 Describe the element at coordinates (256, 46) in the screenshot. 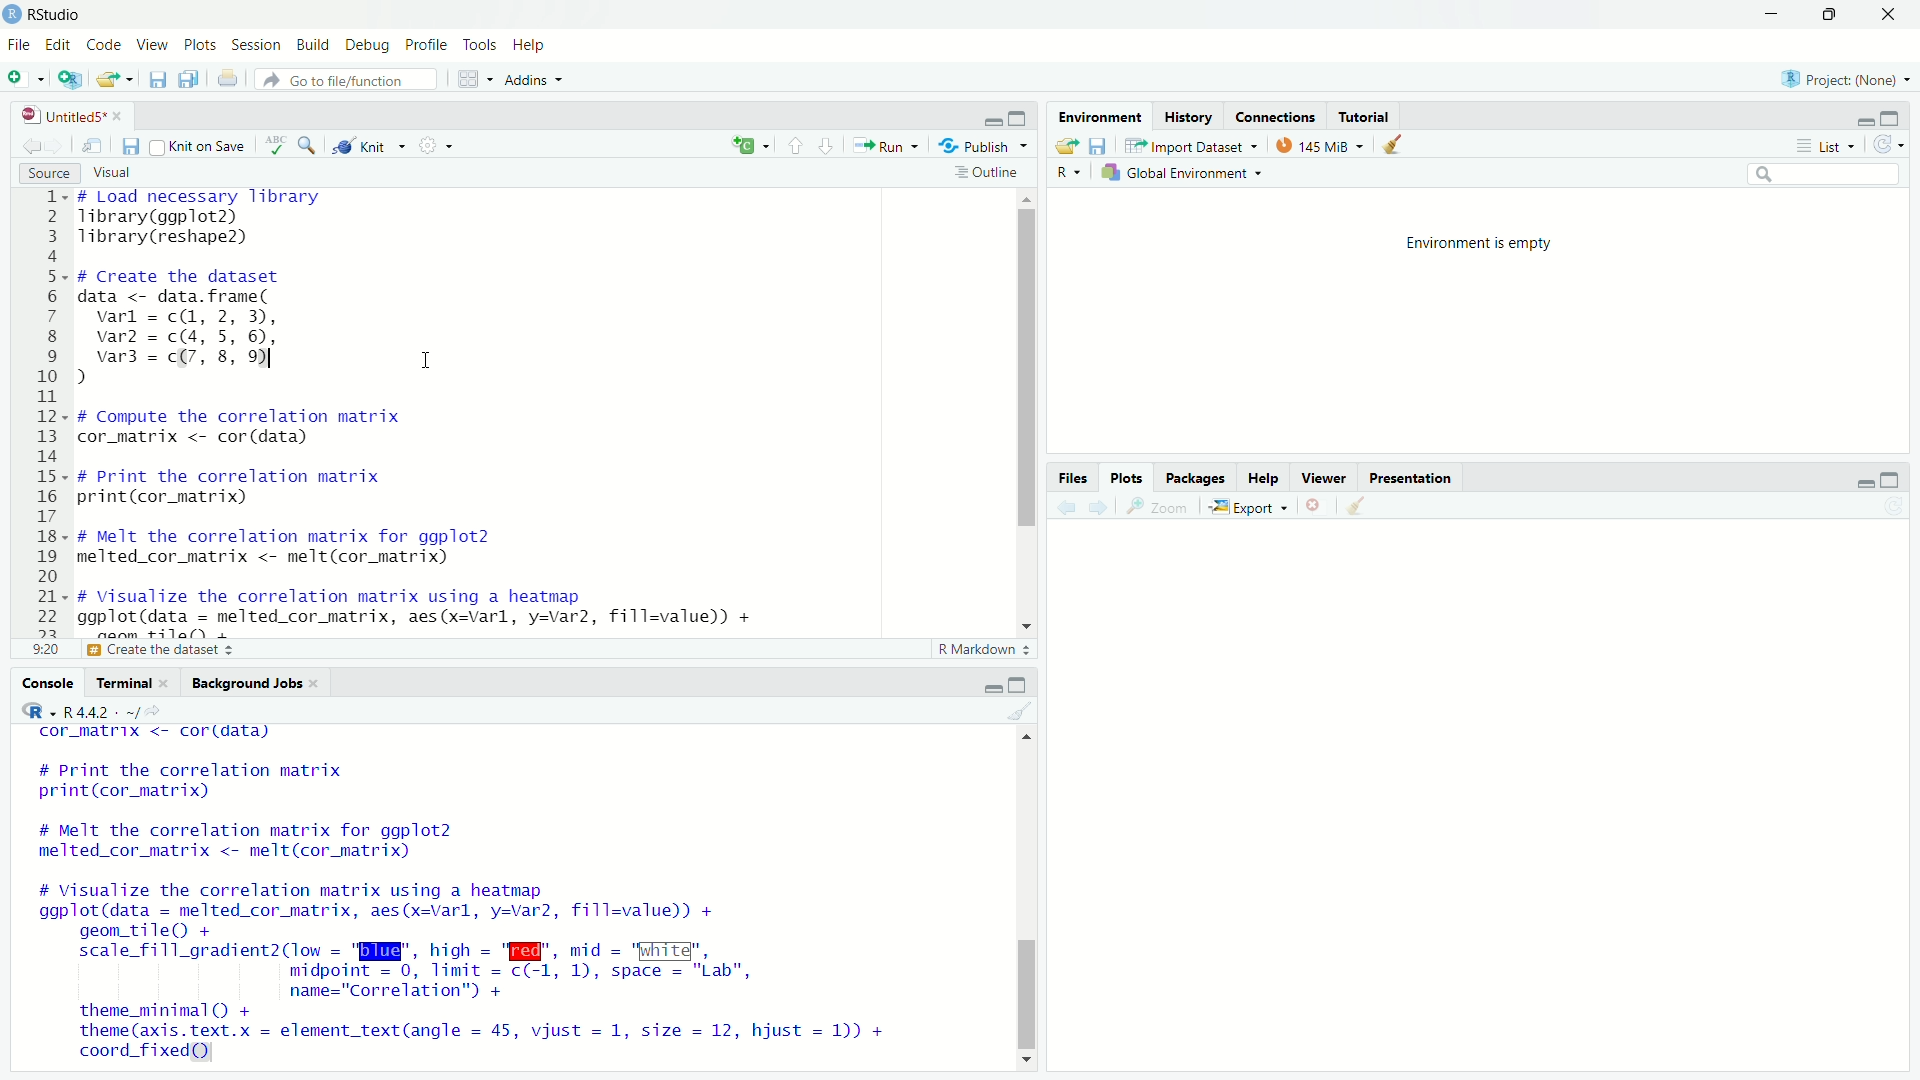

I see `session` at that location.